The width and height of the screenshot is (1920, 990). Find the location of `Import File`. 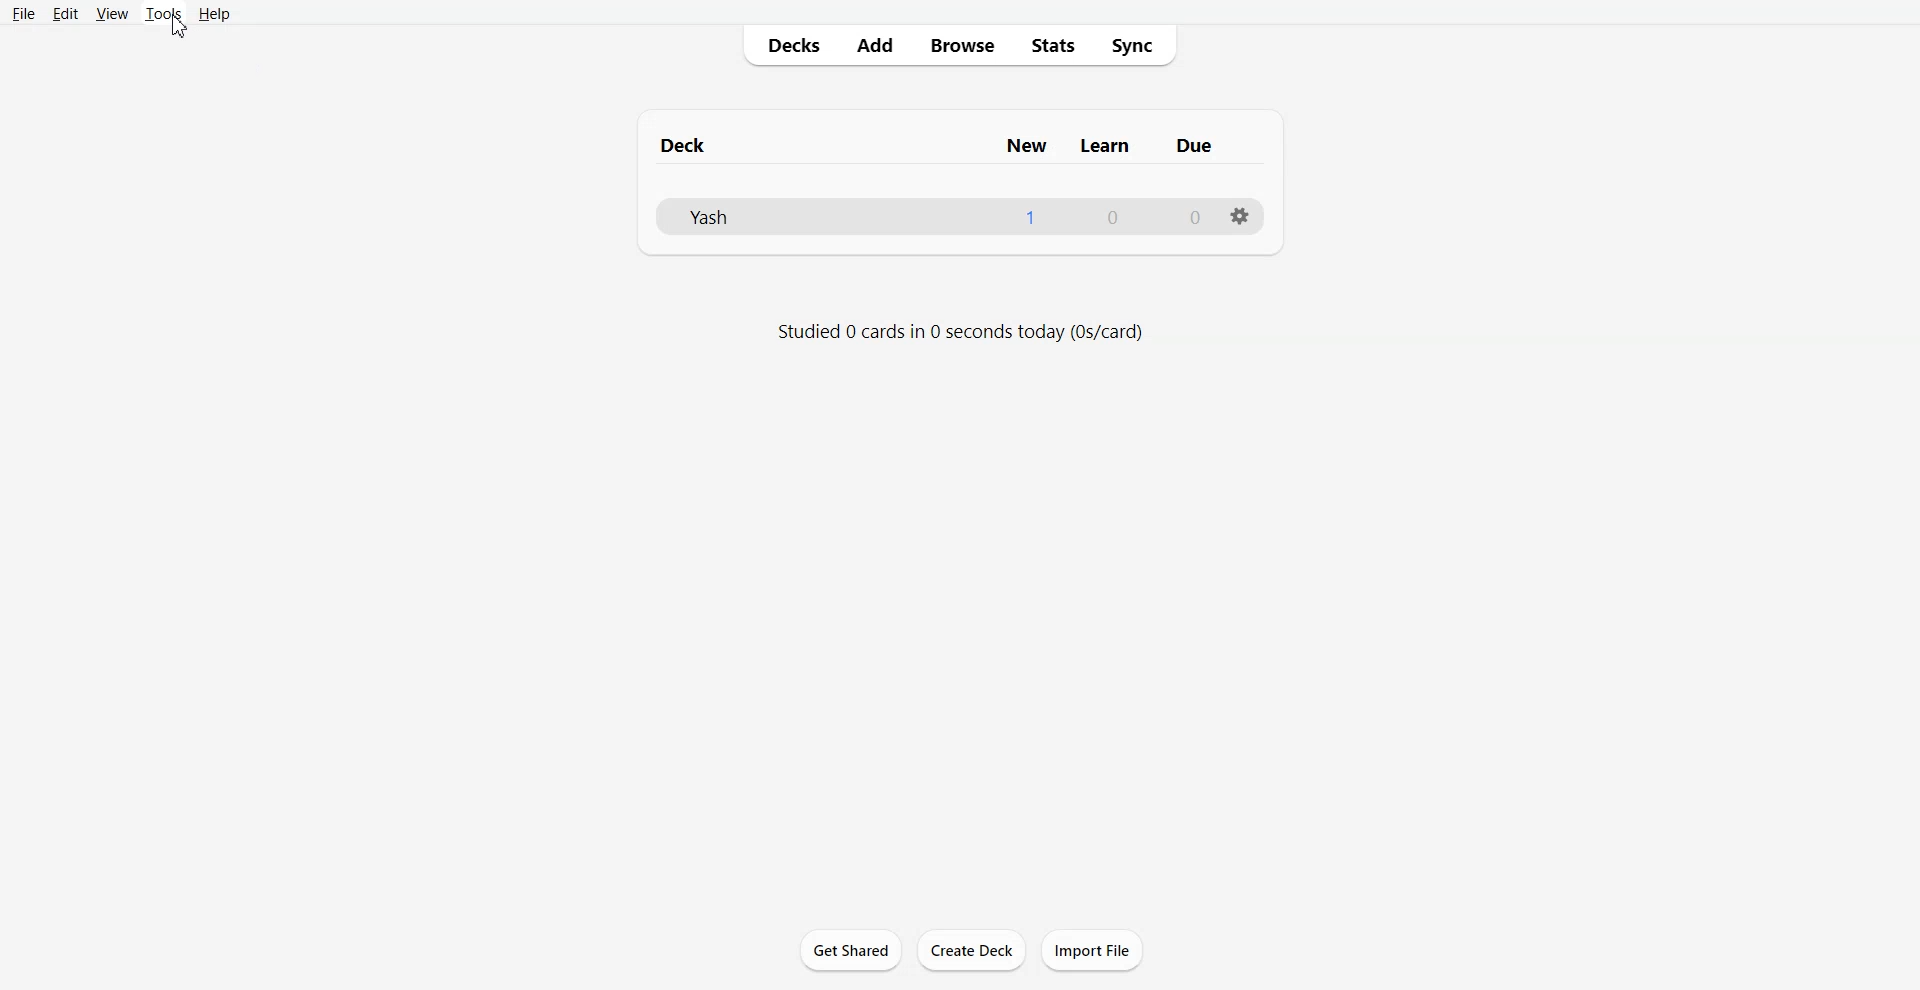

Import File is located at coordinates (1092, 949).